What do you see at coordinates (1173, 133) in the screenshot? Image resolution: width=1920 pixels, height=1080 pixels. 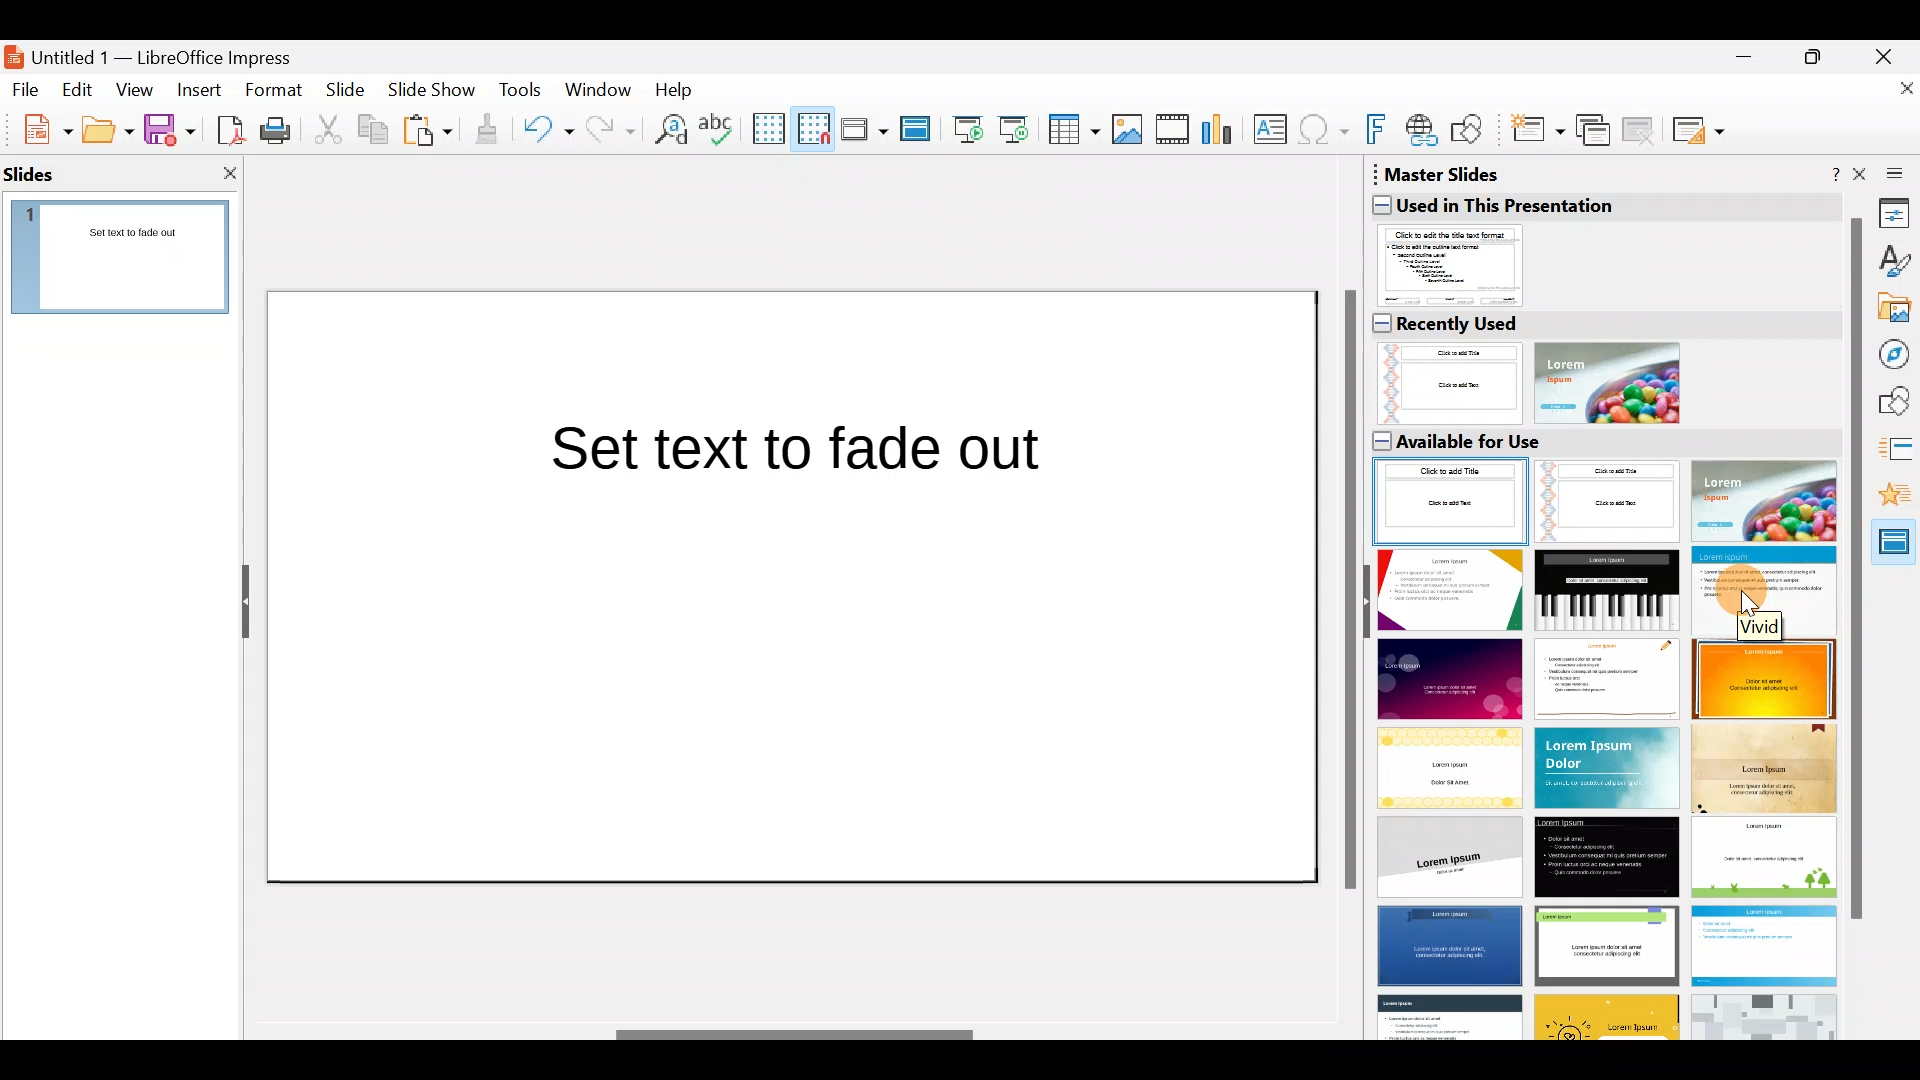 I see `Insert audio or video` at bounding box center [1173, 133].